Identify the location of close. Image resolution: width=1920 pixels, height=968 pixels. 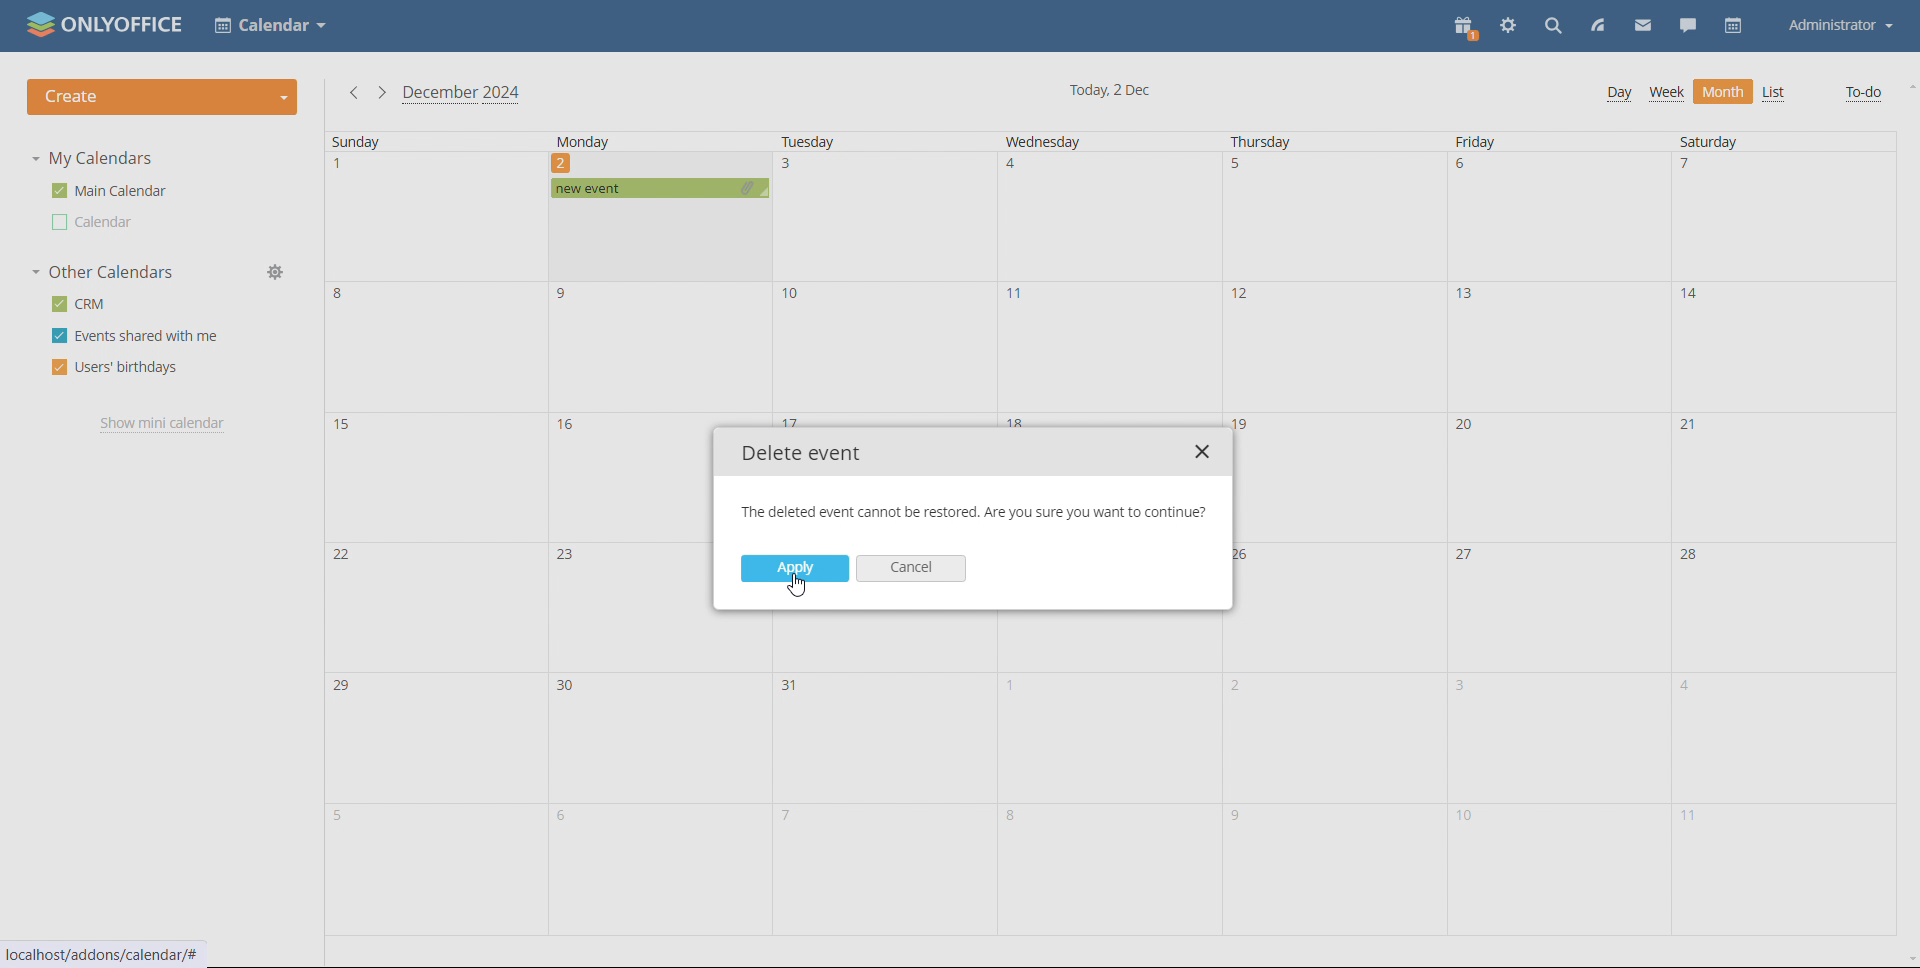
(1203, 452).